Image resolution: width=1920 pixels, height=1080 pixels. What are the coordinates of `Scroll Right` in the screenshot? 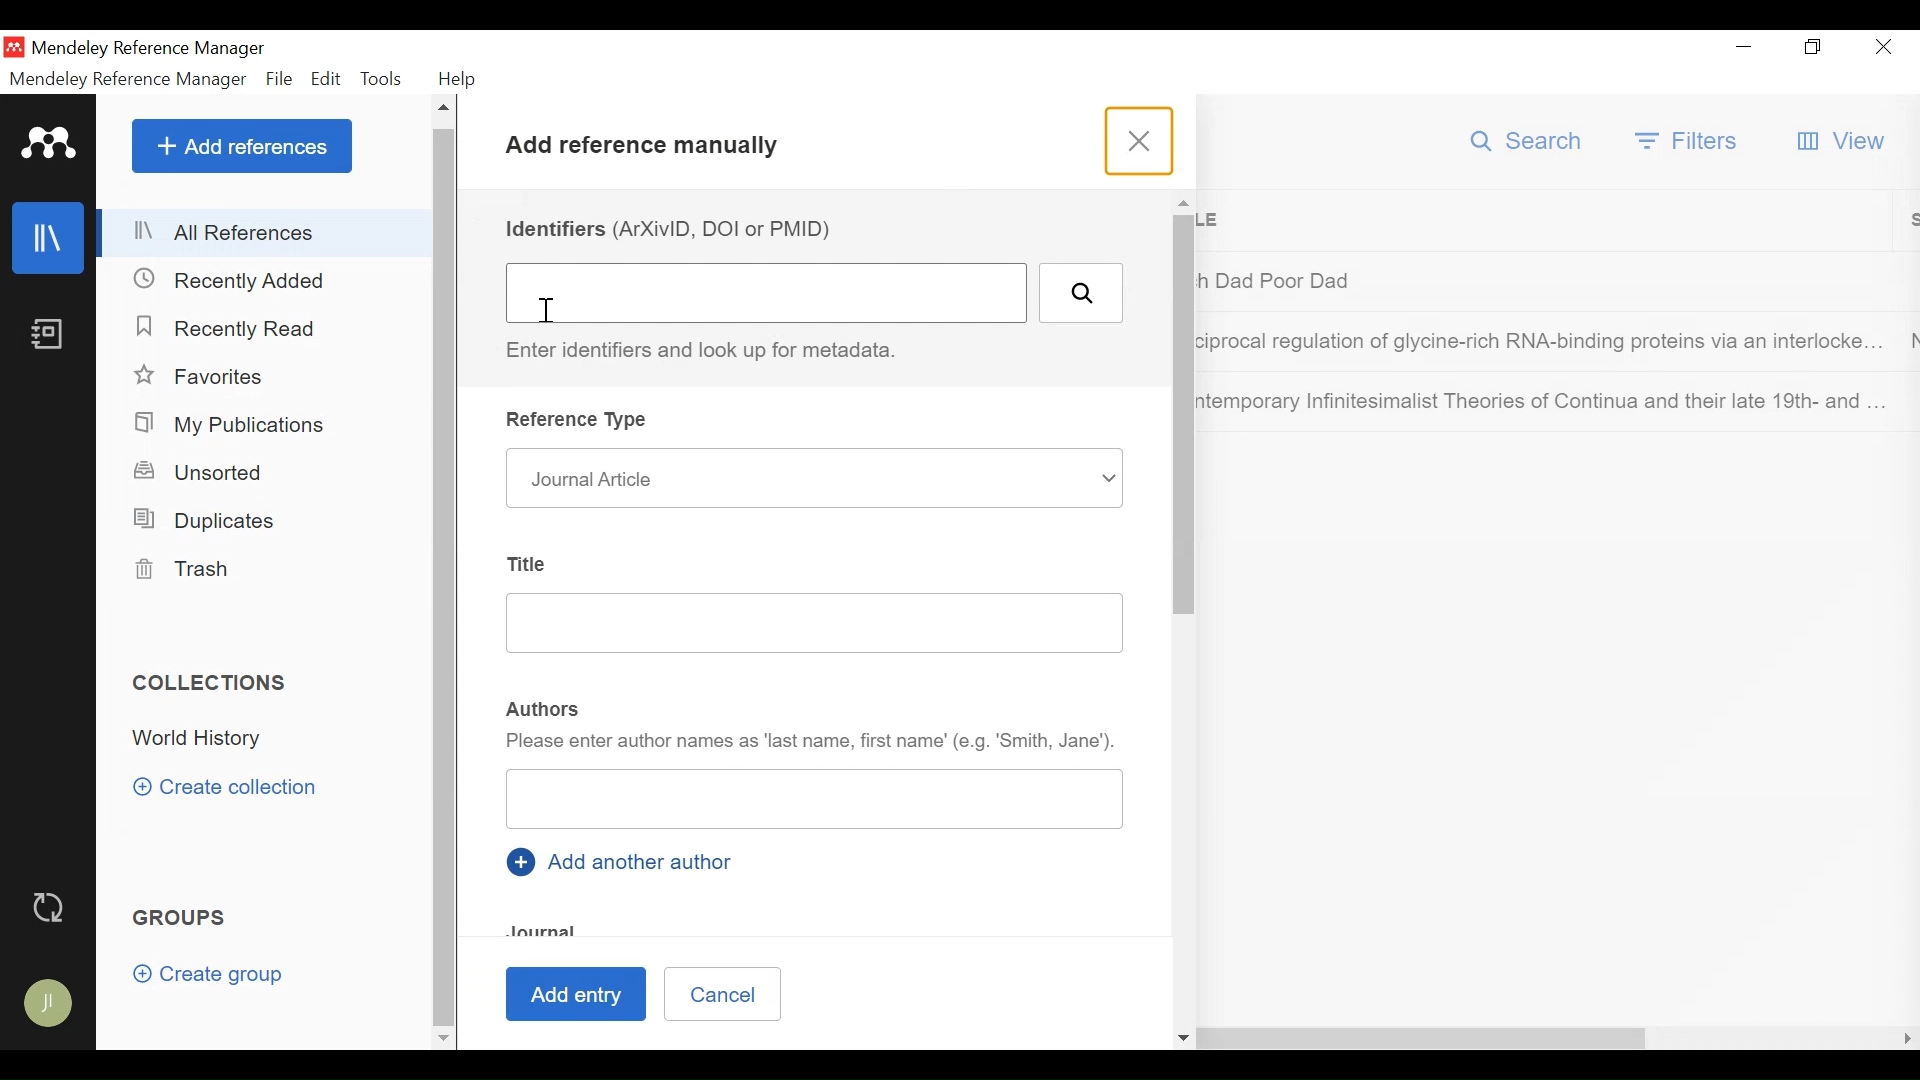 It's located at (1905, 1039).